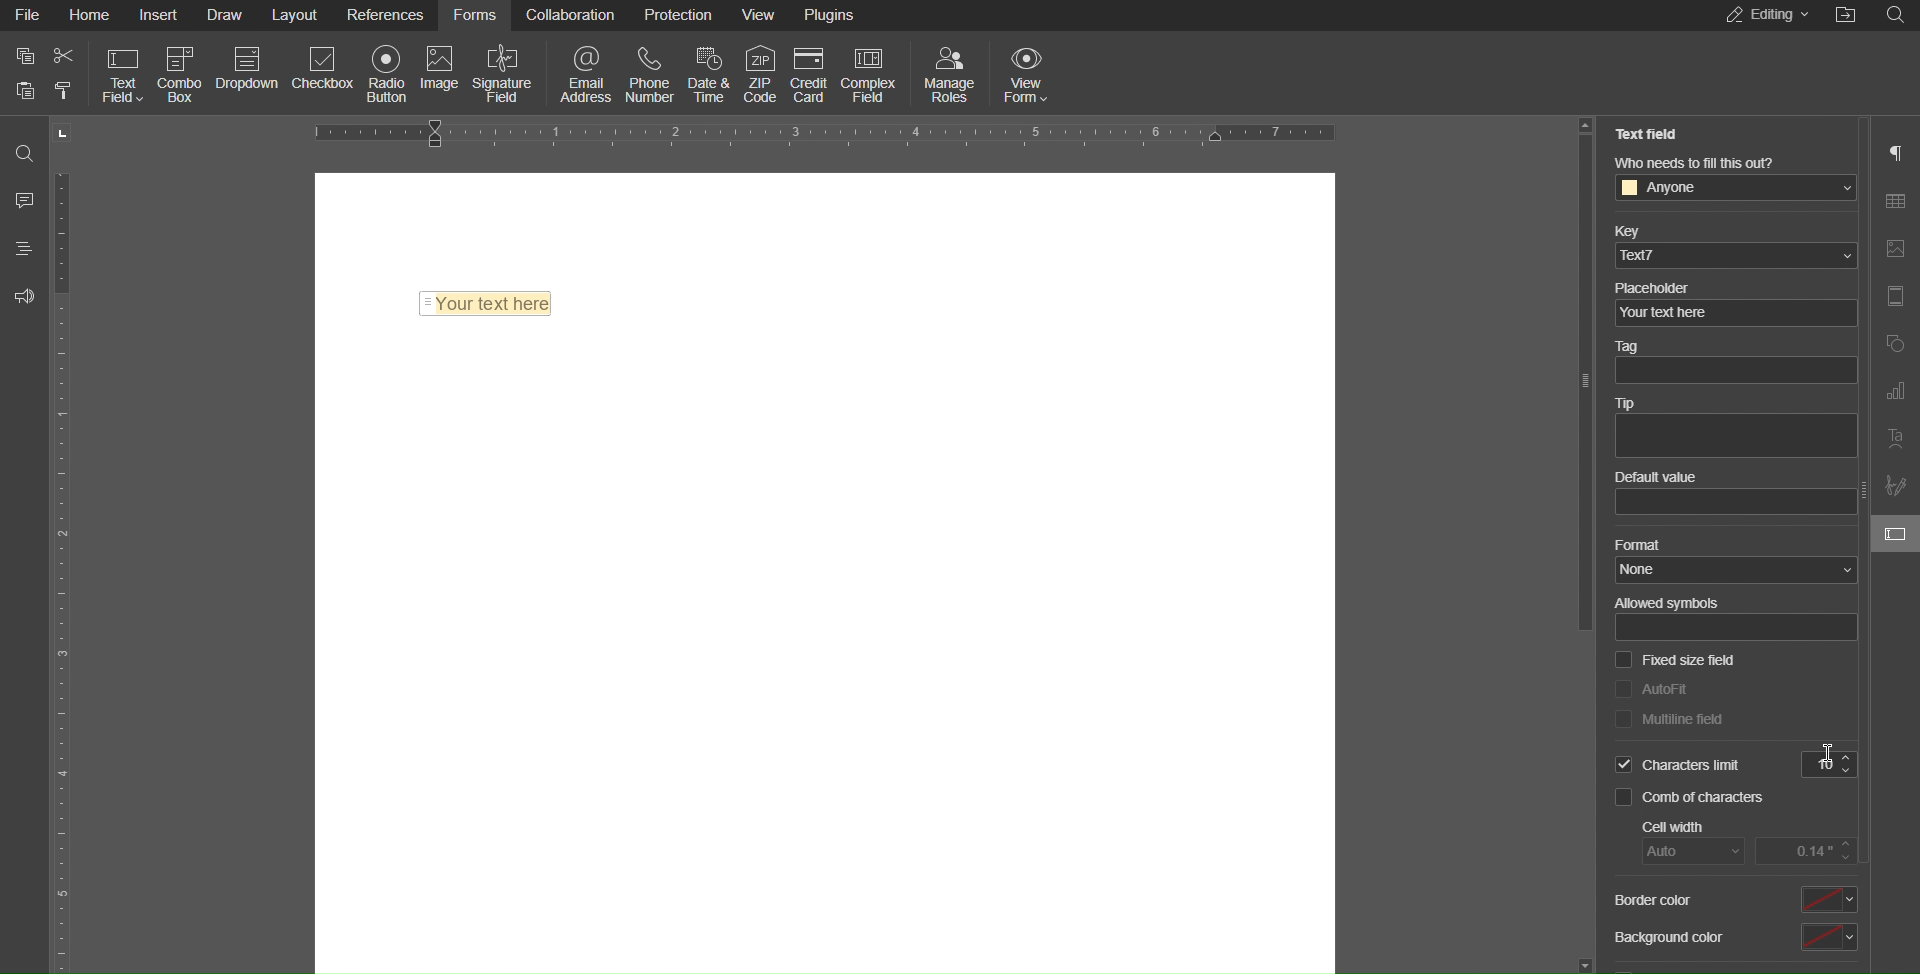  I want to click on paste, so click(26, 90).